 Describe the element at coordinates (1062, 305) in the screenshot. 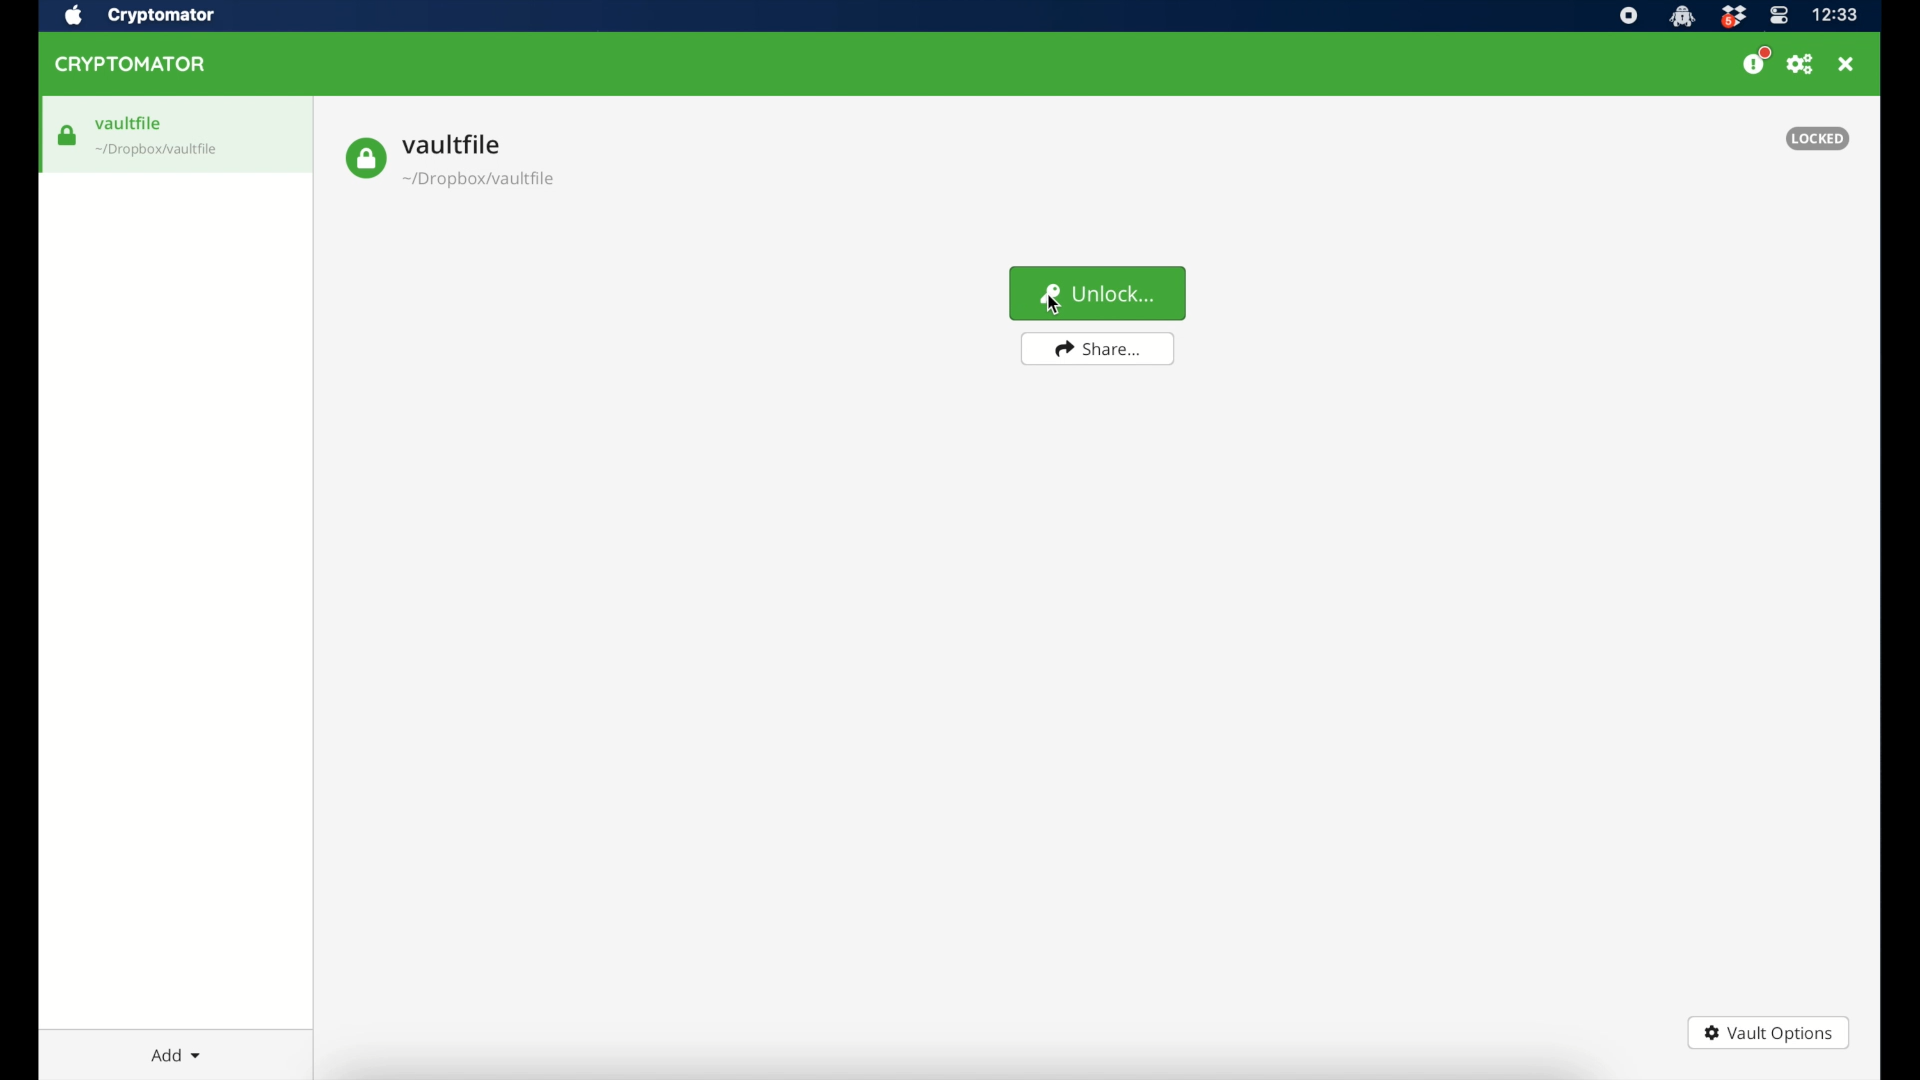

I see `cursor` at that location.